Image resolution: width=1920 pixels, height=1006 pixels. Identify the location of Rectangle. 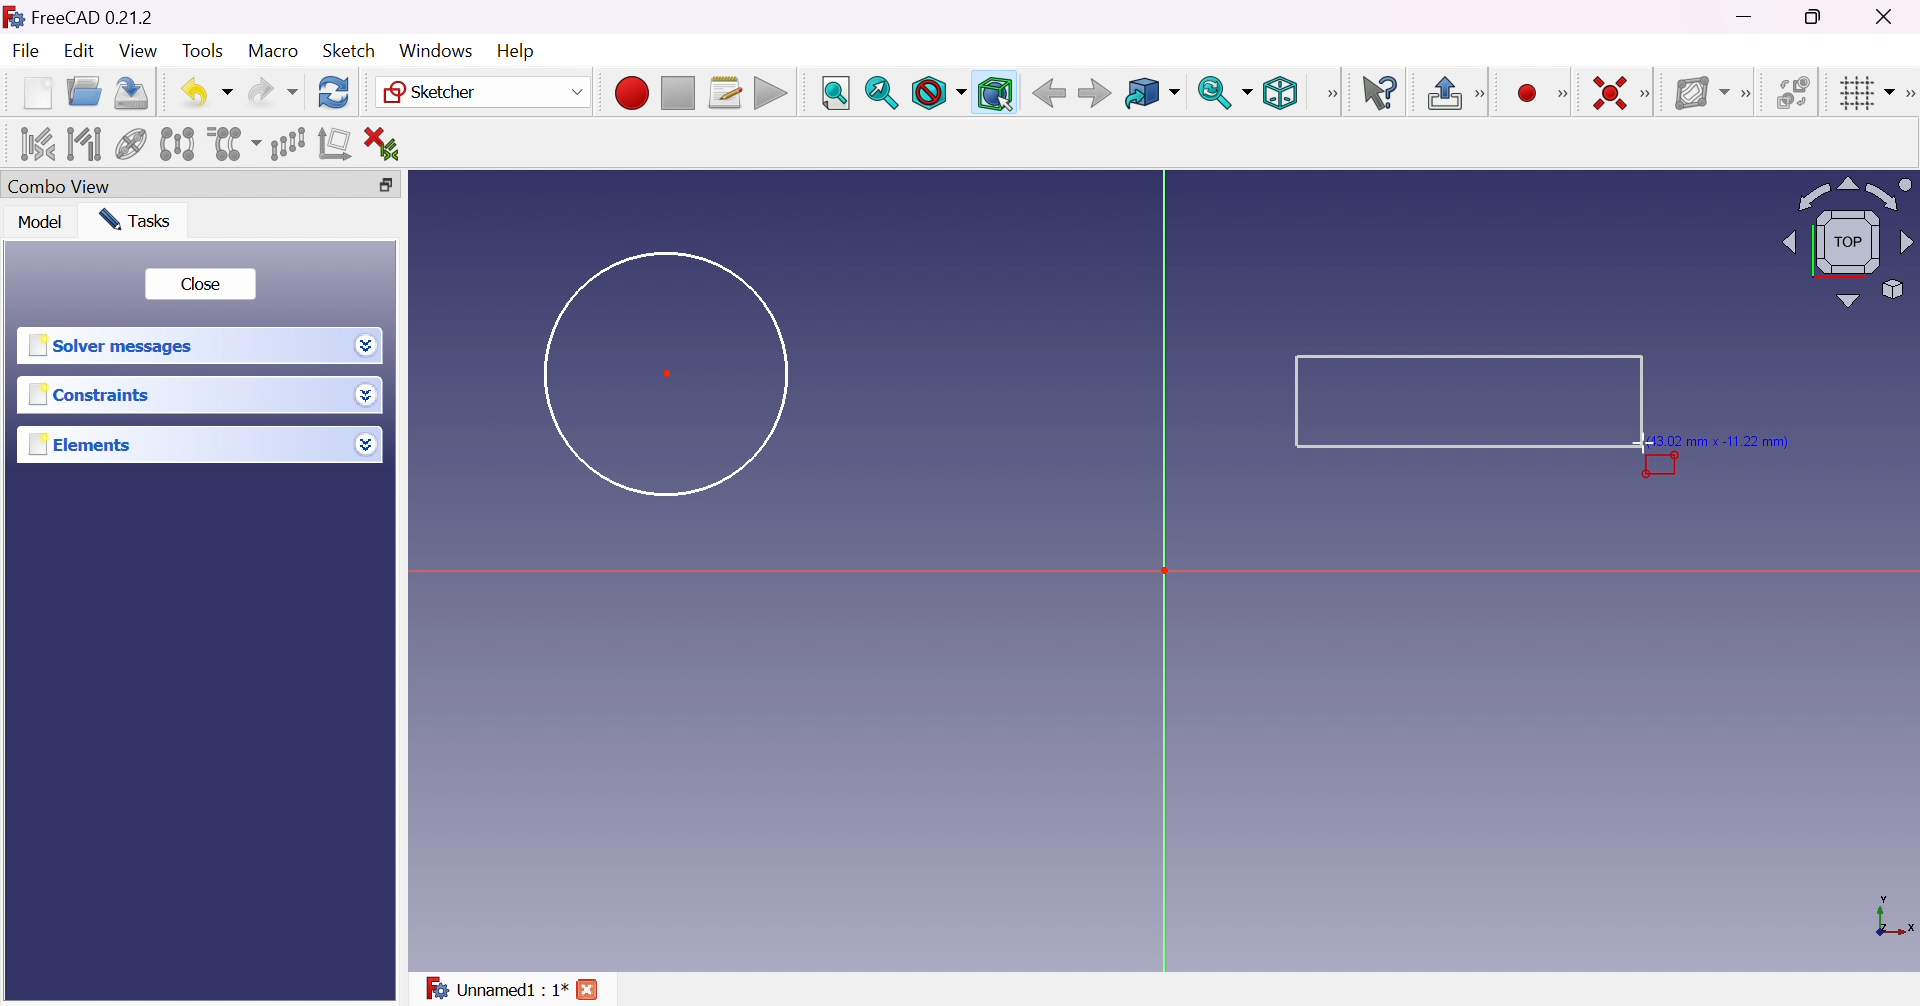
(1469, 401).